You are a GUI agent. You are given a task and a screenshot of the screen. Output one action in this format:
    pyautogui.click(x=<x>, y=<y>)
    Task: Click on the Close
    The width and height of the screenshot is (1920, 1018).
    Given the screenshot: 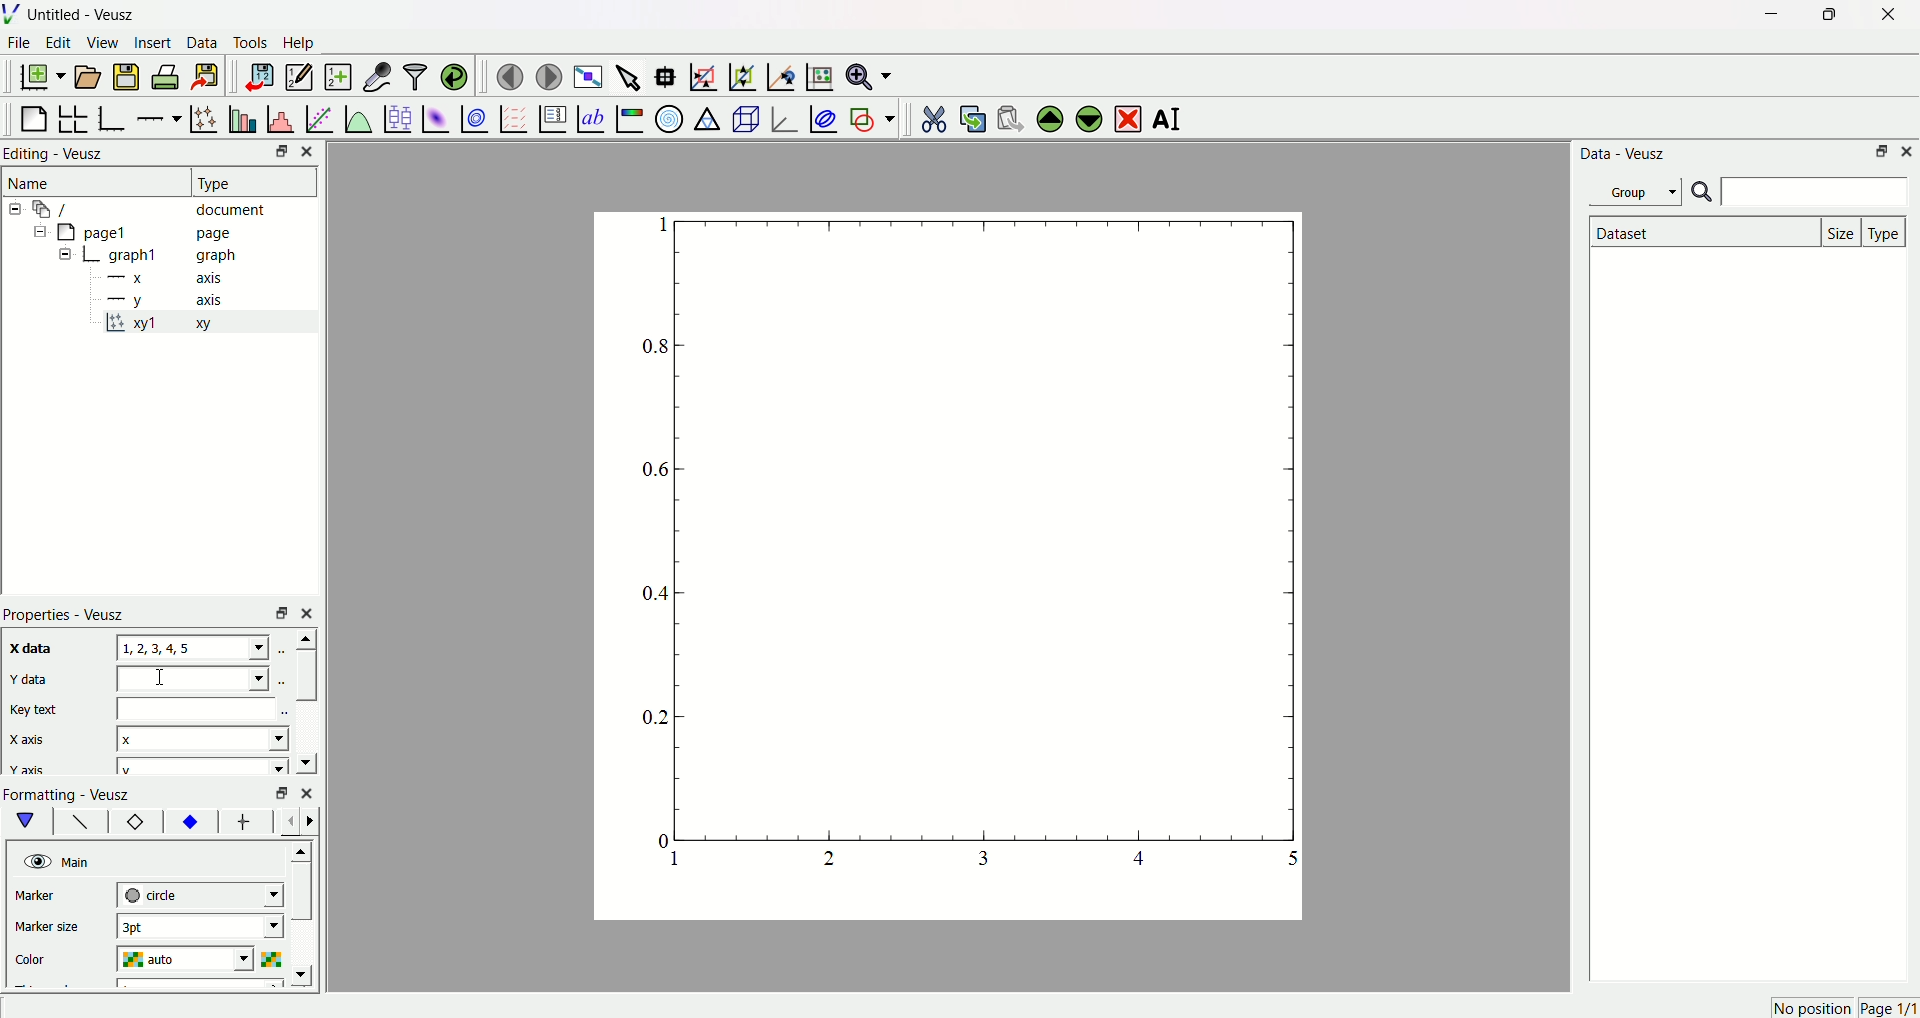 What is the action you would take?
    pyautogui.click(x=1881, y=17)
    